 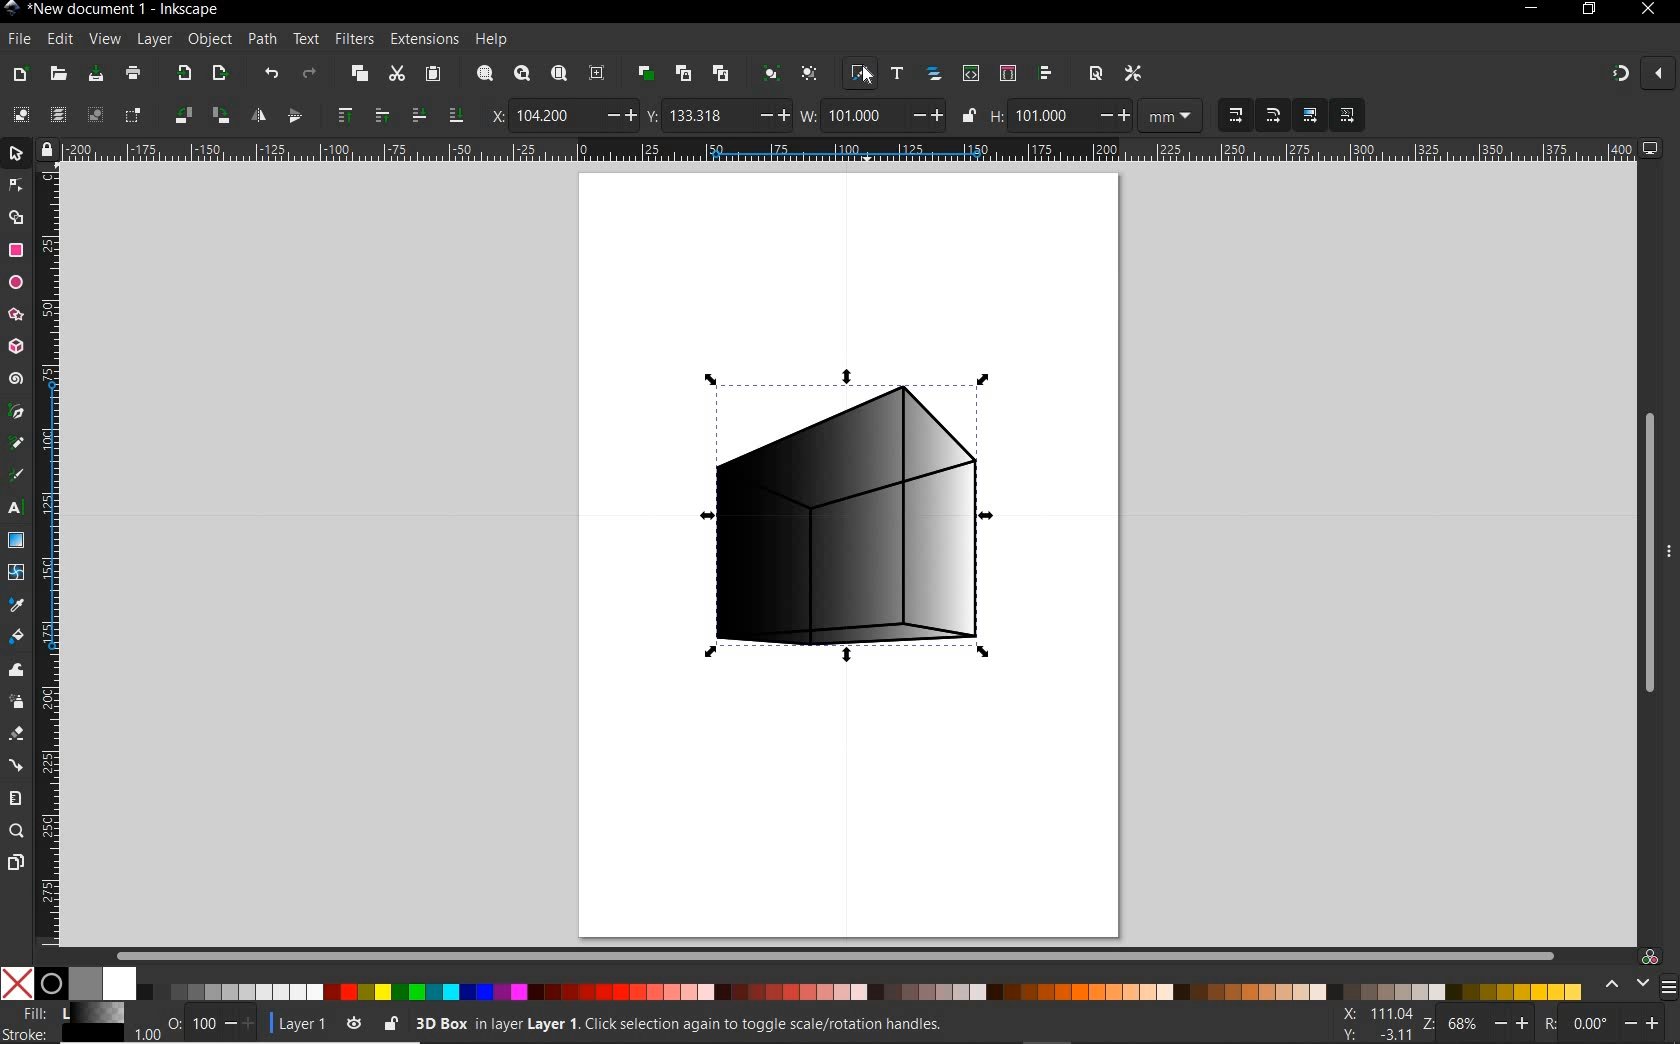 I want to click on menu, so click(x=1669, y=986).